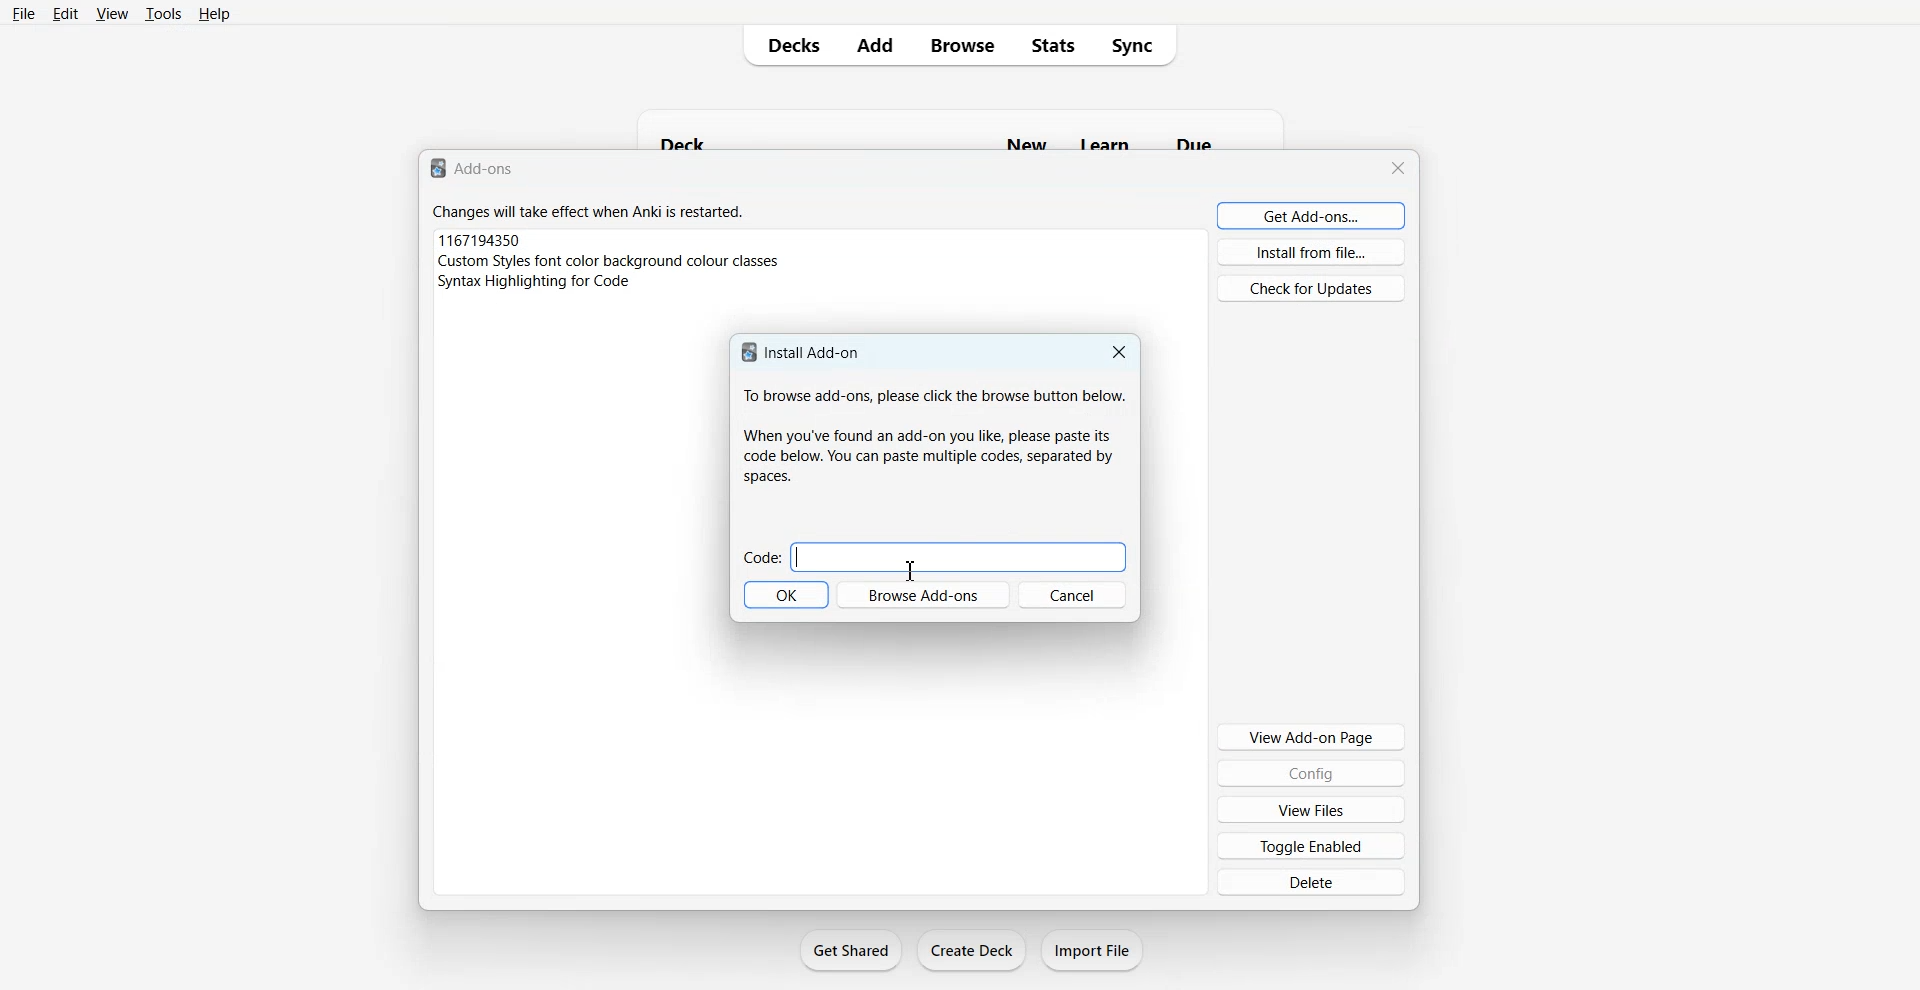 This screenshot has width=1920, height=990. Describe the element at coordinates (614, 260) in the screenshot. I see `‘Custom Styles font color background colour classes` at that location.